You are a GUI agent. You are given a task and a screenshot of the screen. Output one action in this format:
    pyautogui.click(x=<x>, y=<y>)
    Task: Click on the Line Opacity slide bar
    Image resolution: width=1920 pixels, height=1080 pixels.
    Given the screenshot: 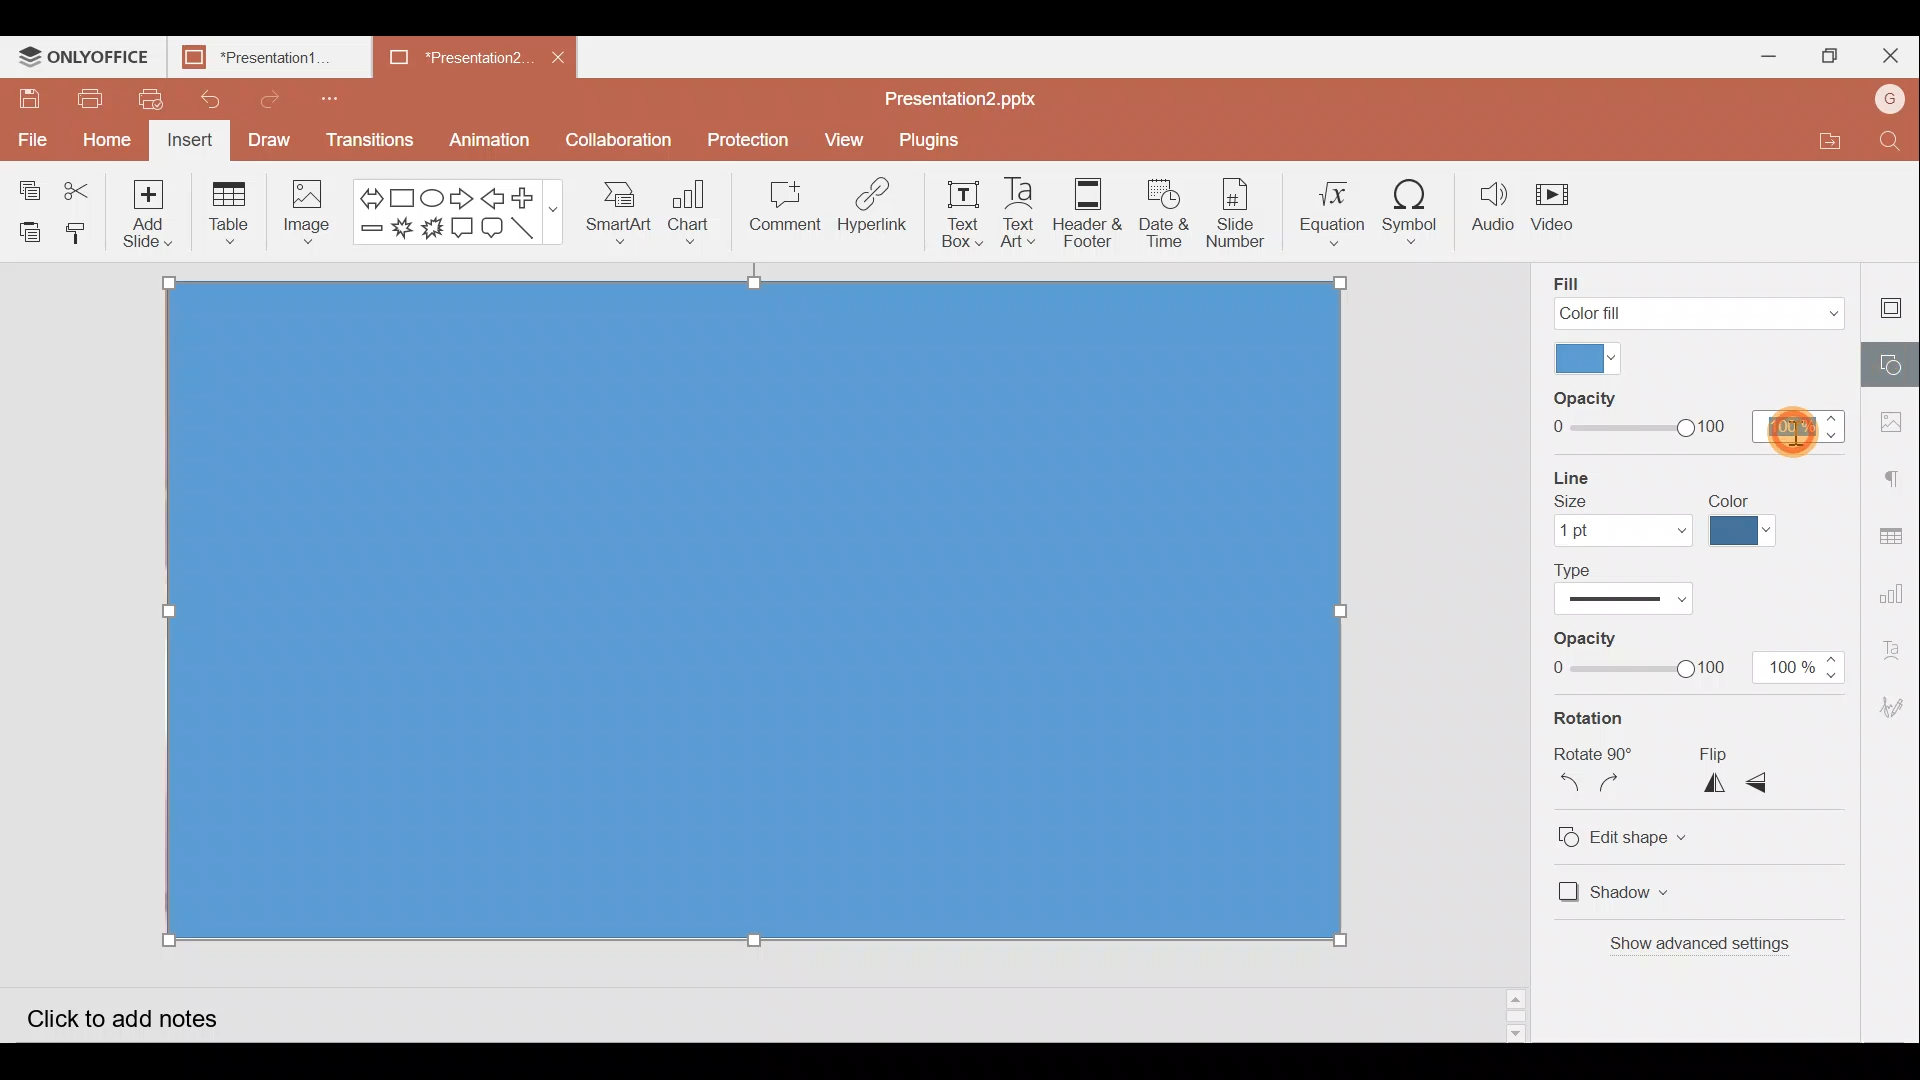 What is the action you would take?
    pyautogui.click(x=1636, y=656)
    